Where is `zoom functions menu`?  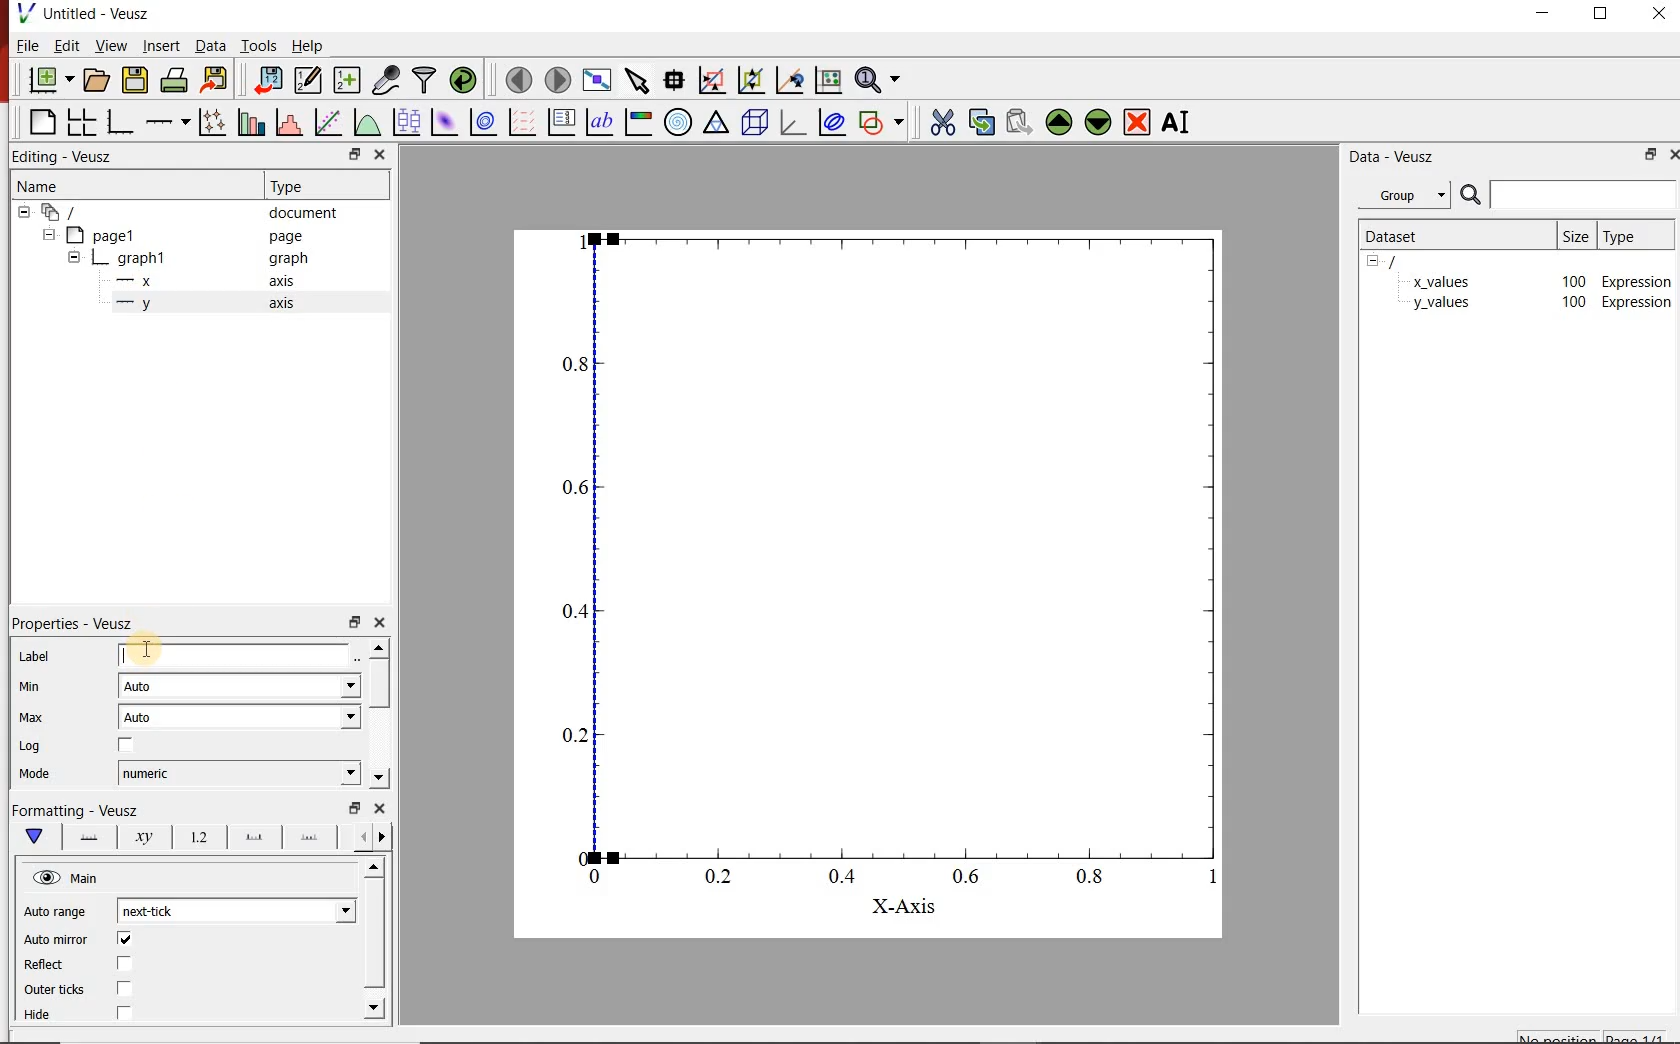
zoom functions menu is located at coordinates (878, 82).